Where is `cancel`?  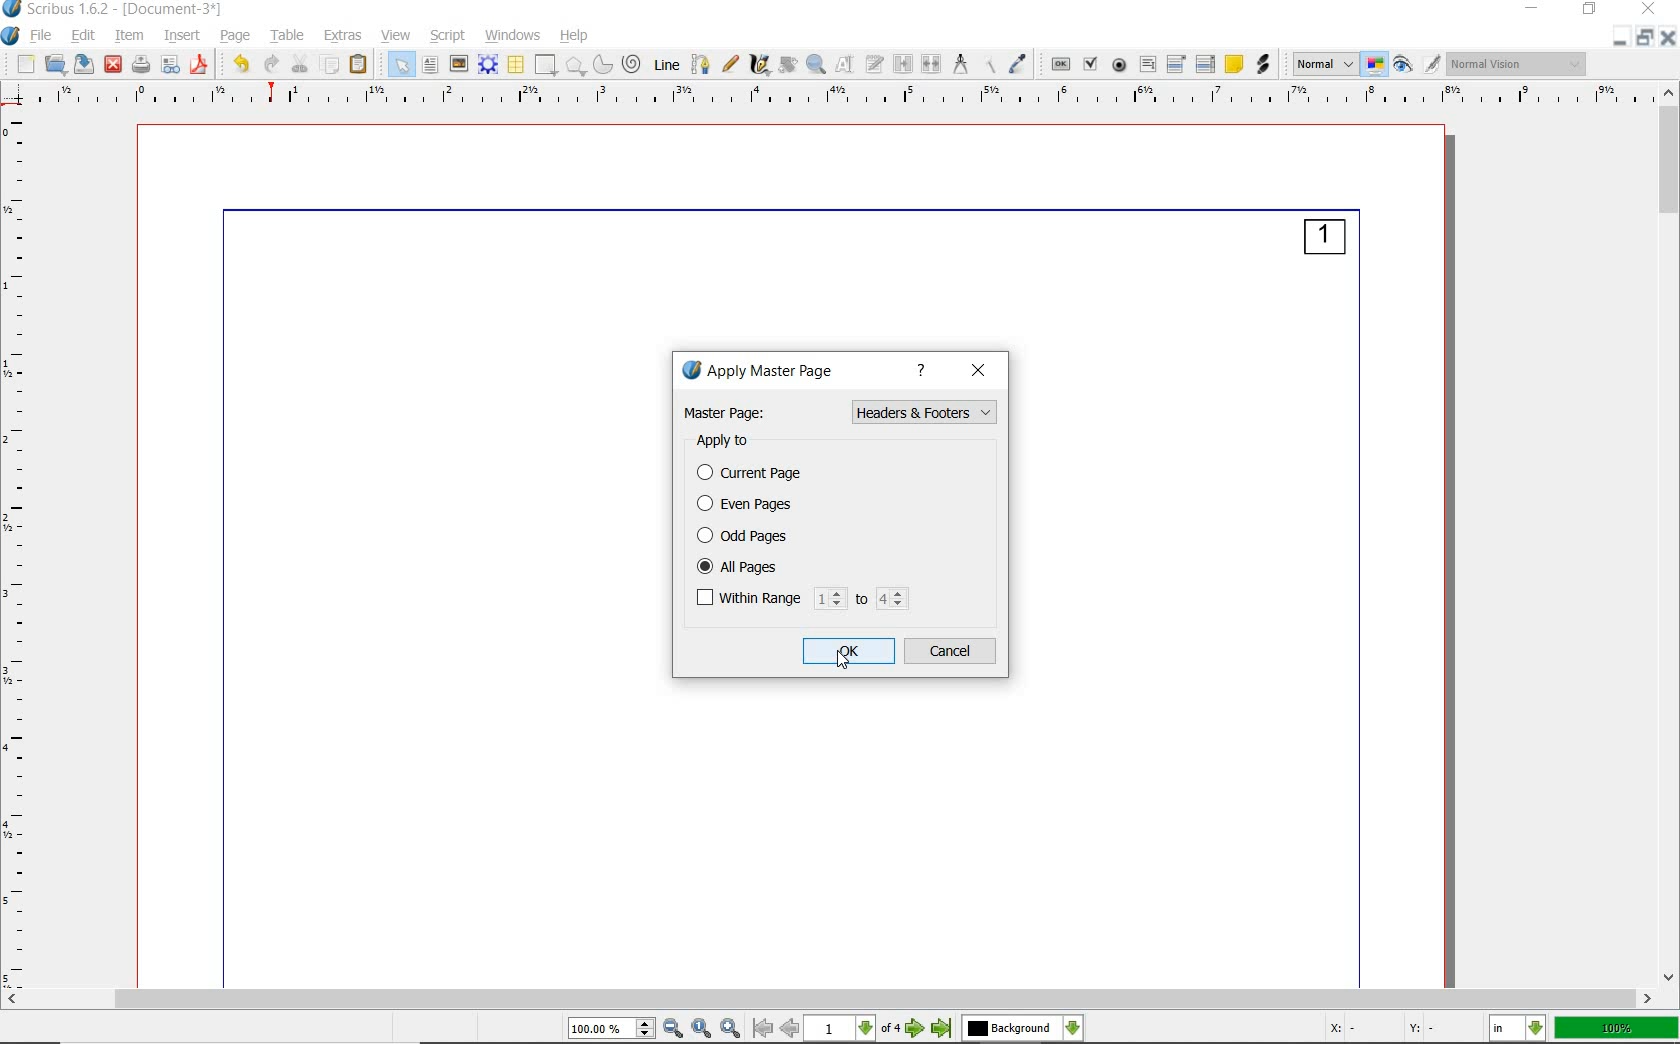
cancel is located at coordinates (953, 652).